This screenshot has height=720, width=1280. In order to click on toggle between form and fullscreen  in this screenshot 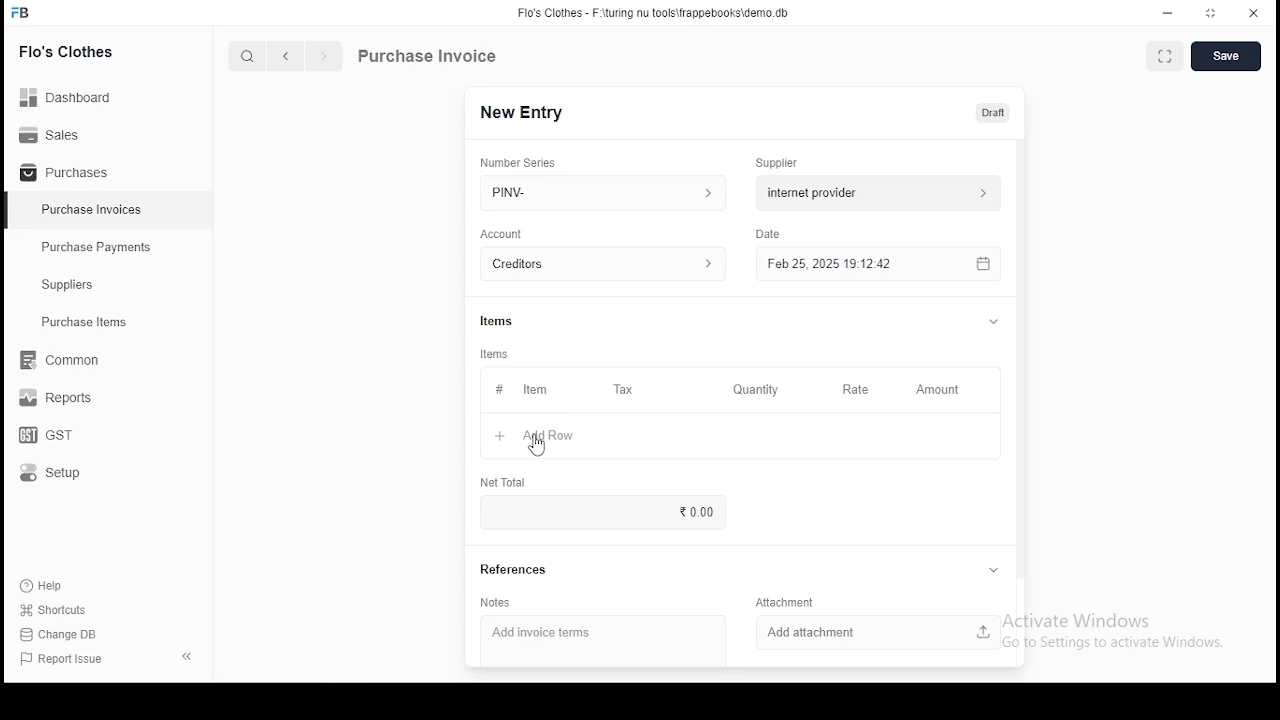, I will do `click(1166, 58)`.